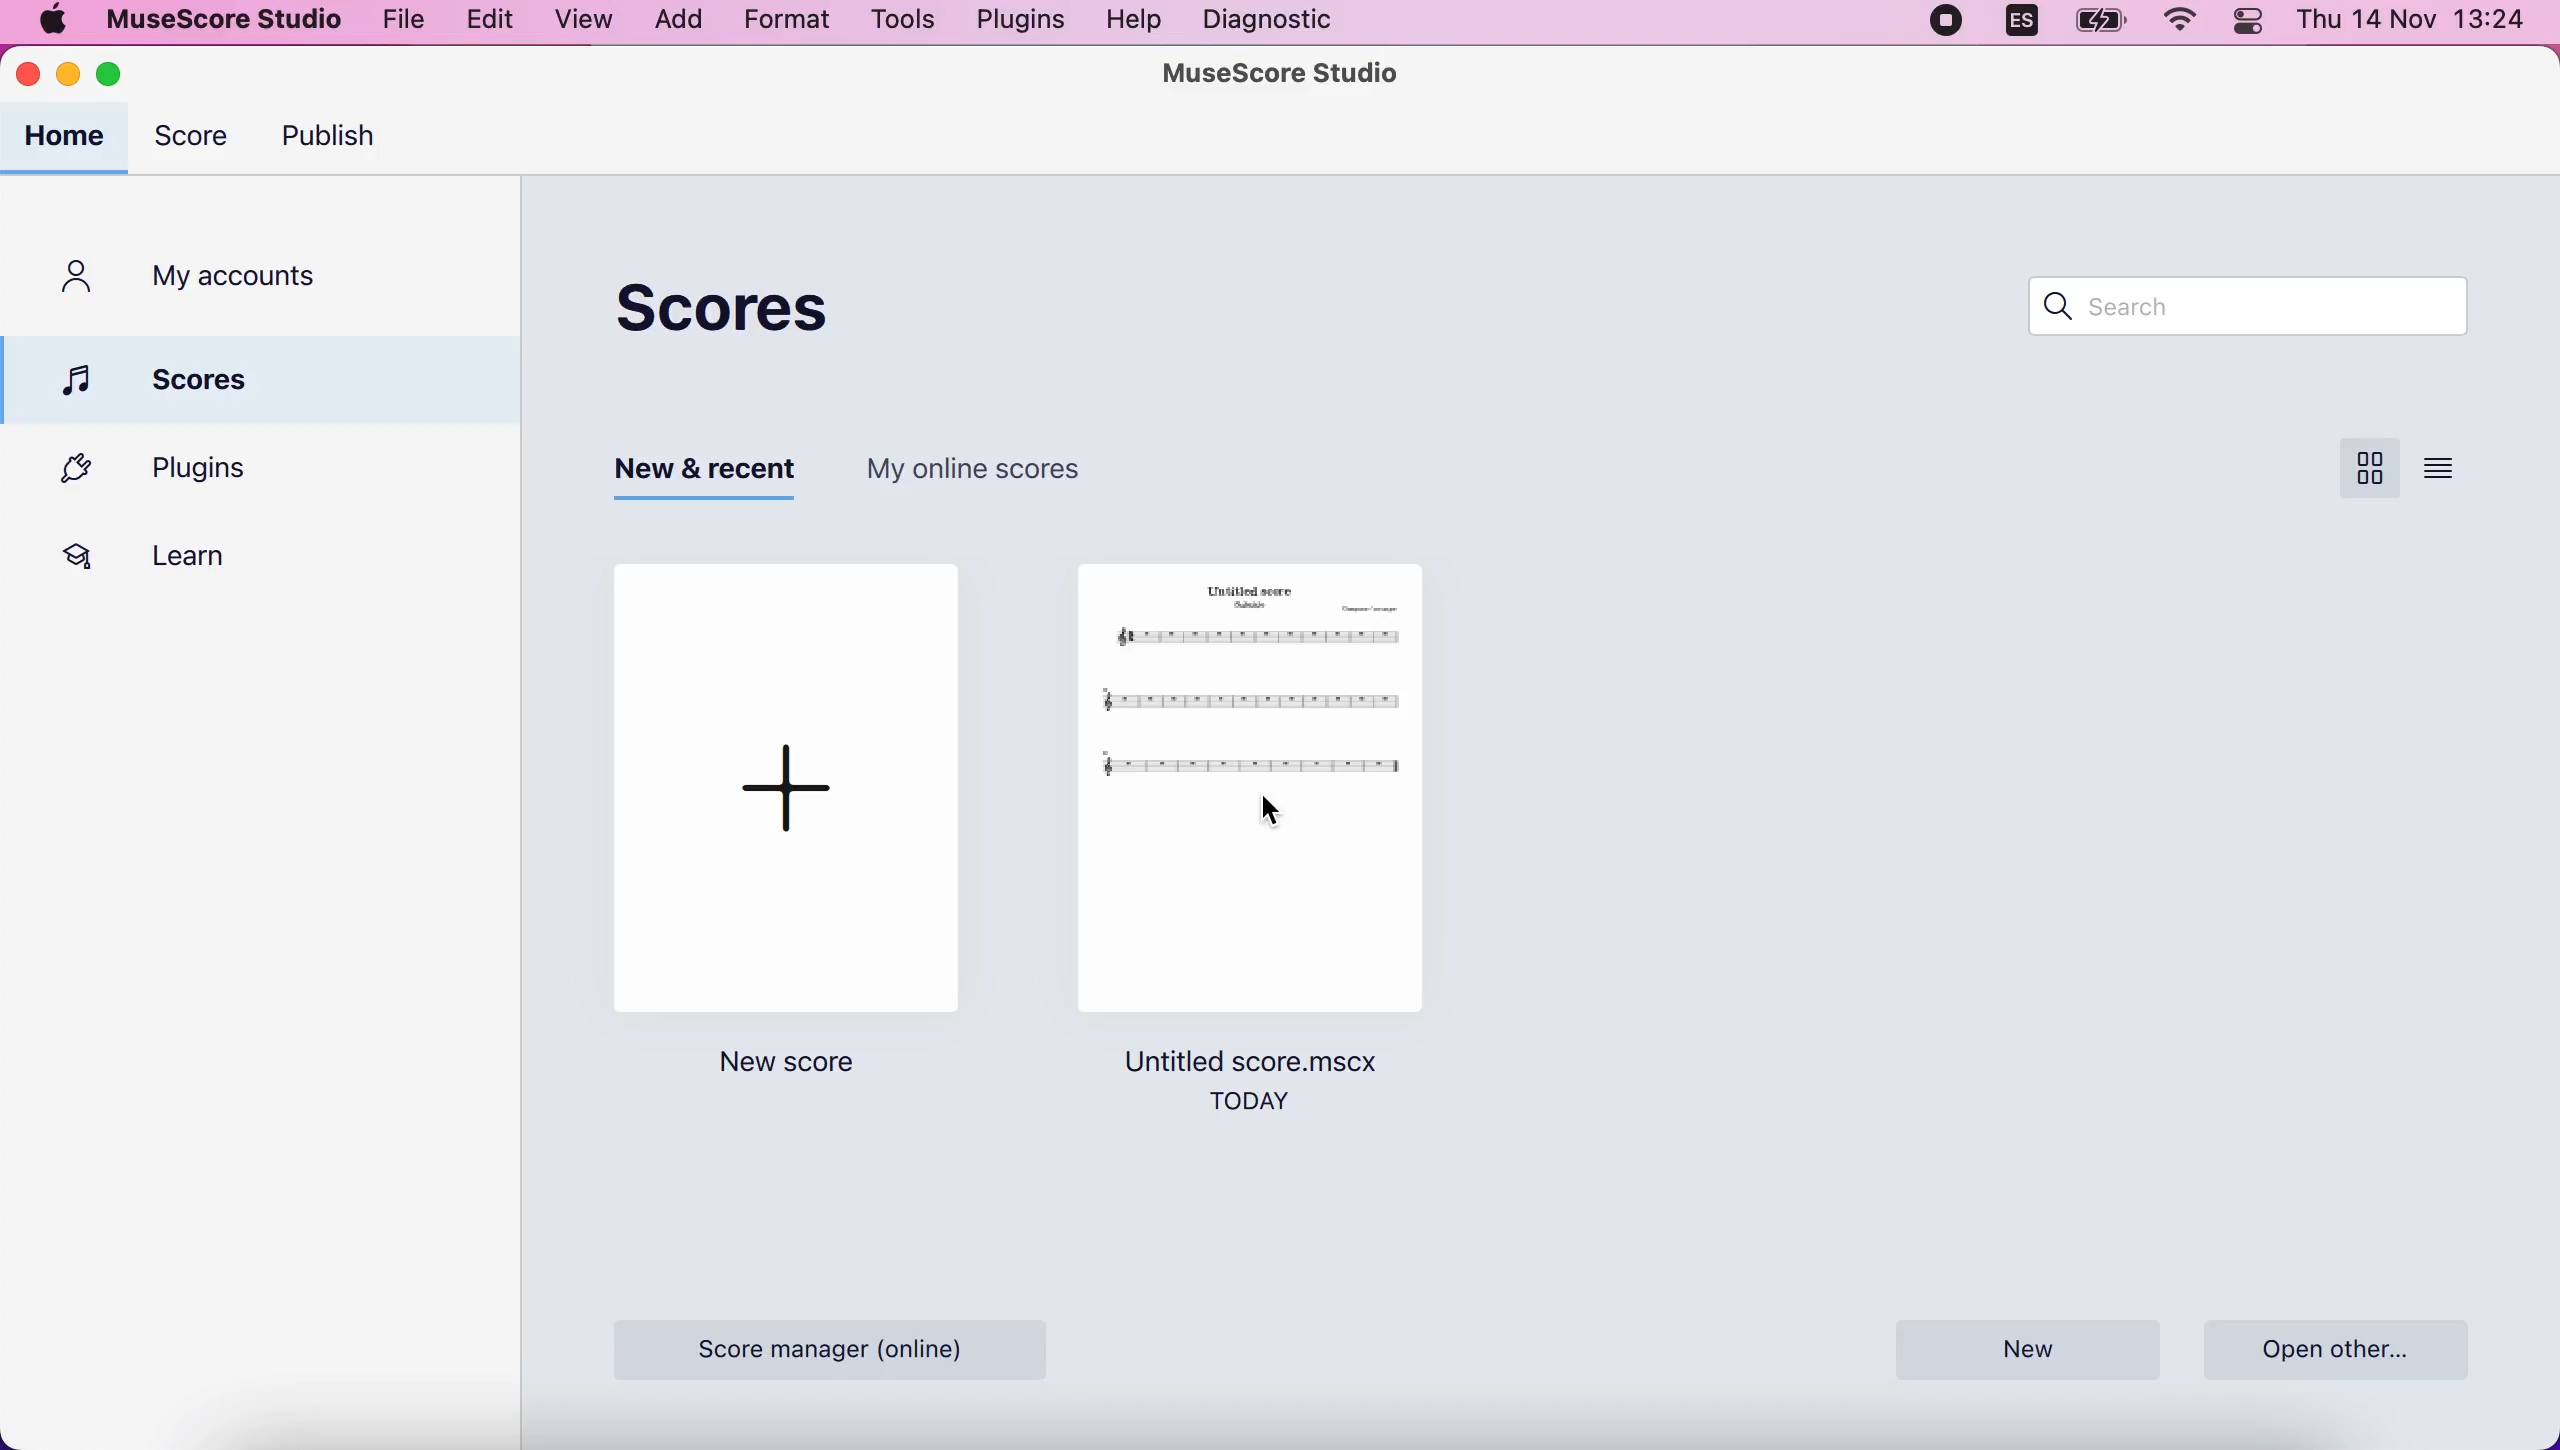 The image size is (2560, 1450). What do you see at coordinates (181, 553) in the screenshot?
I see `learn` at bounding box center [181, 553].